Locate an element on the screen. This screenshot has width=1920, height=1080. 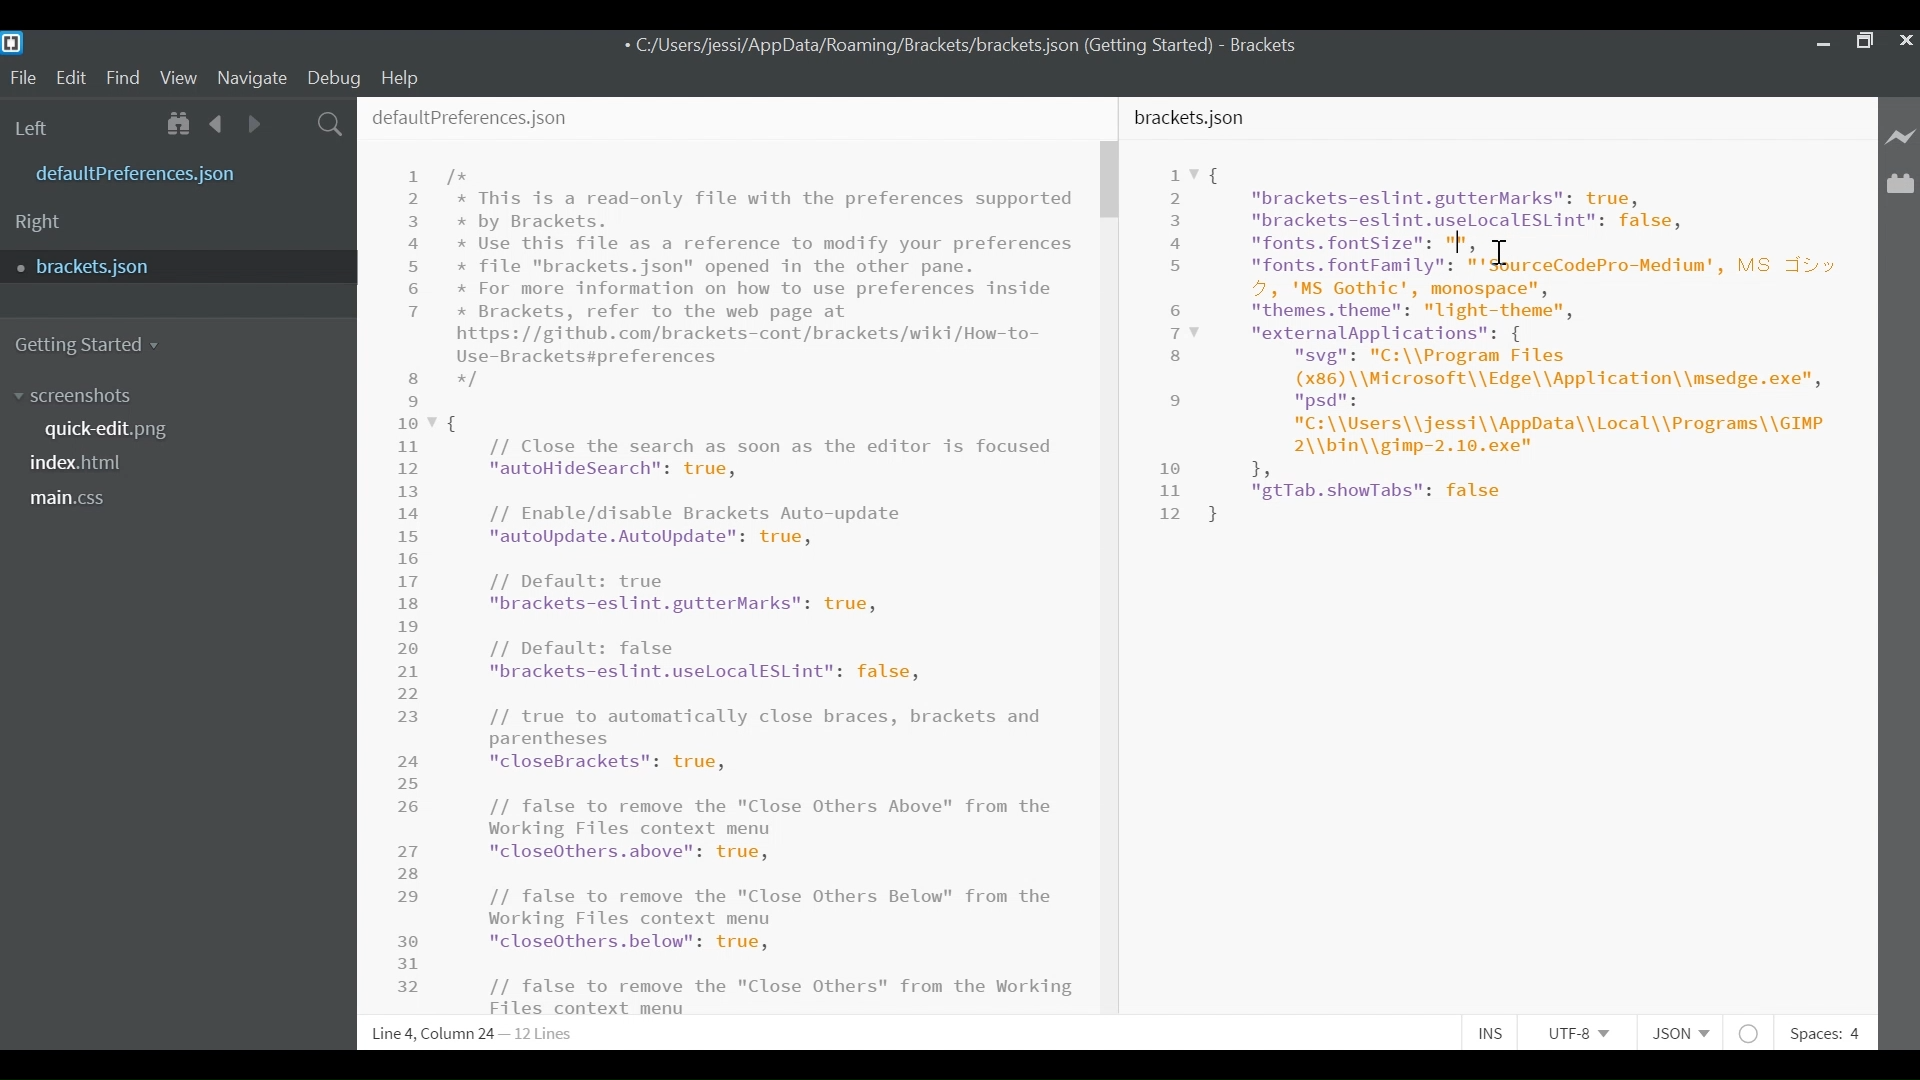
main.css is located at coordinates (77, 500).